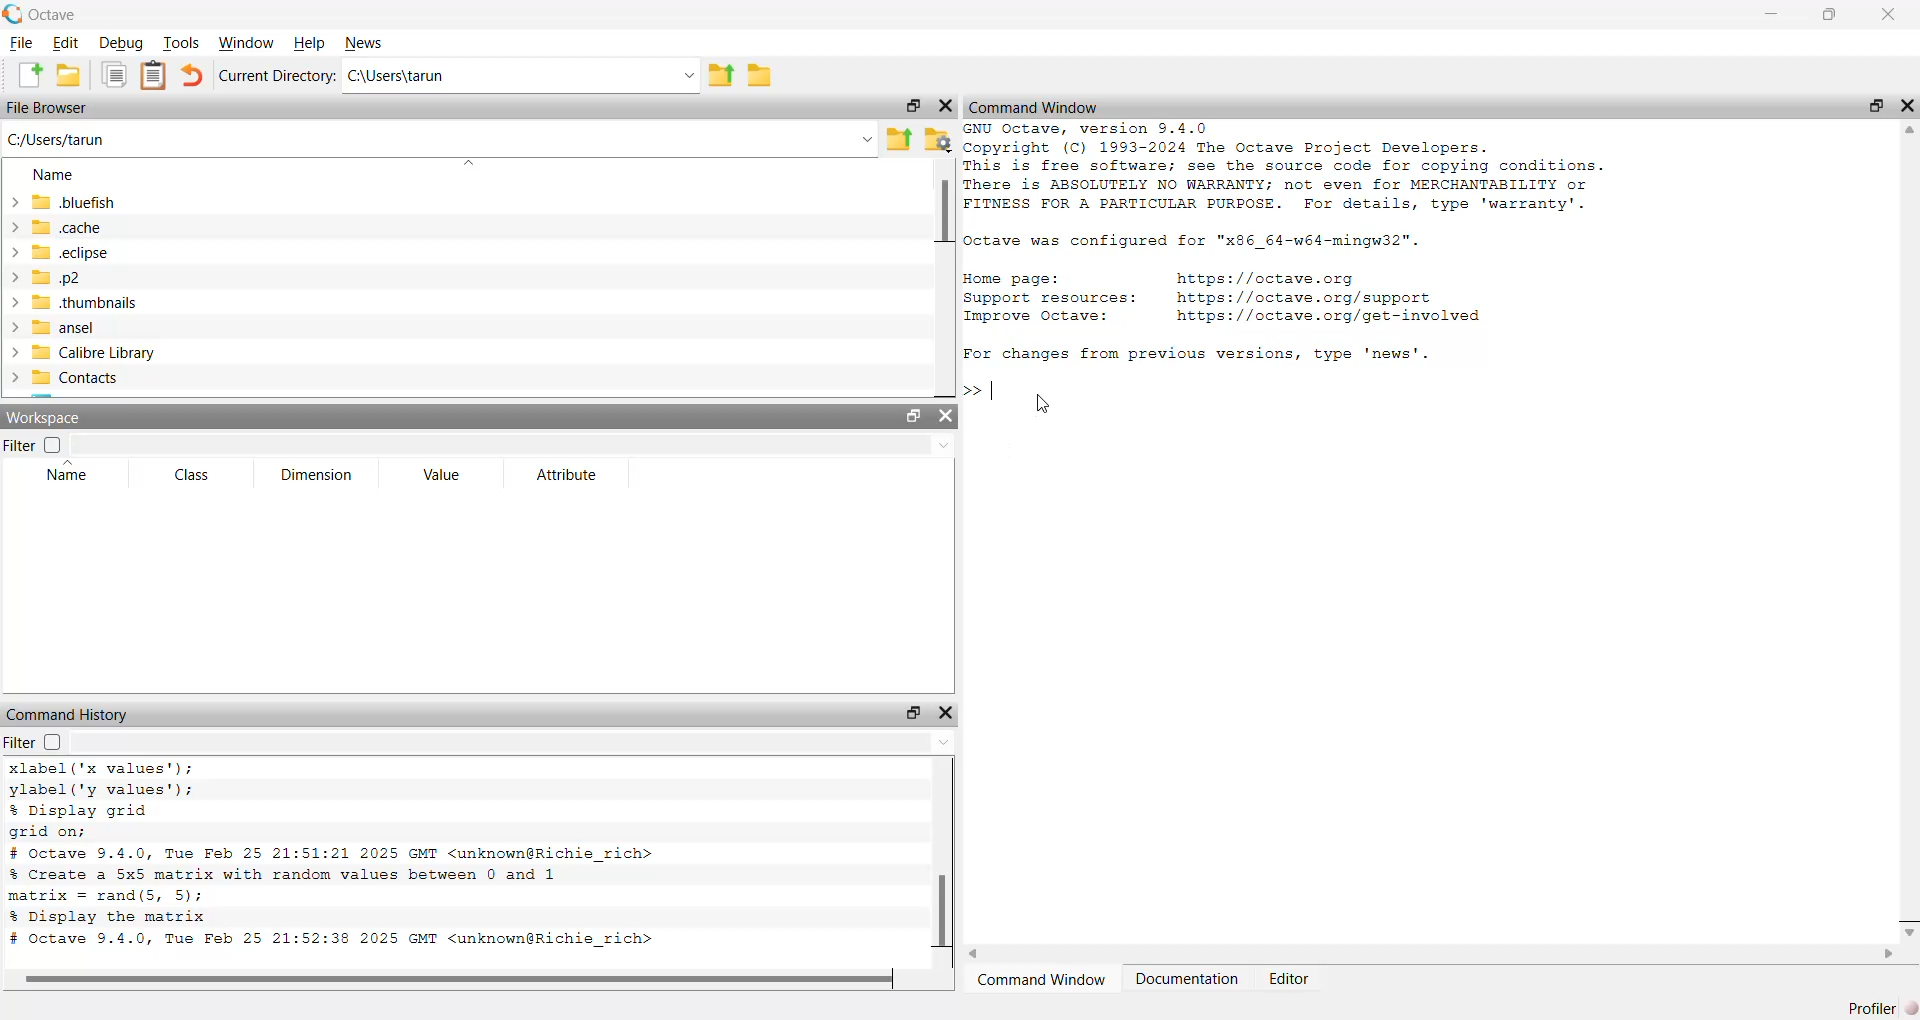 This screenshot has width=1920, height=1020. Describe the element at coordinates (70, 139) in the screenshot. I see `C:/Users/tarun` at that location.